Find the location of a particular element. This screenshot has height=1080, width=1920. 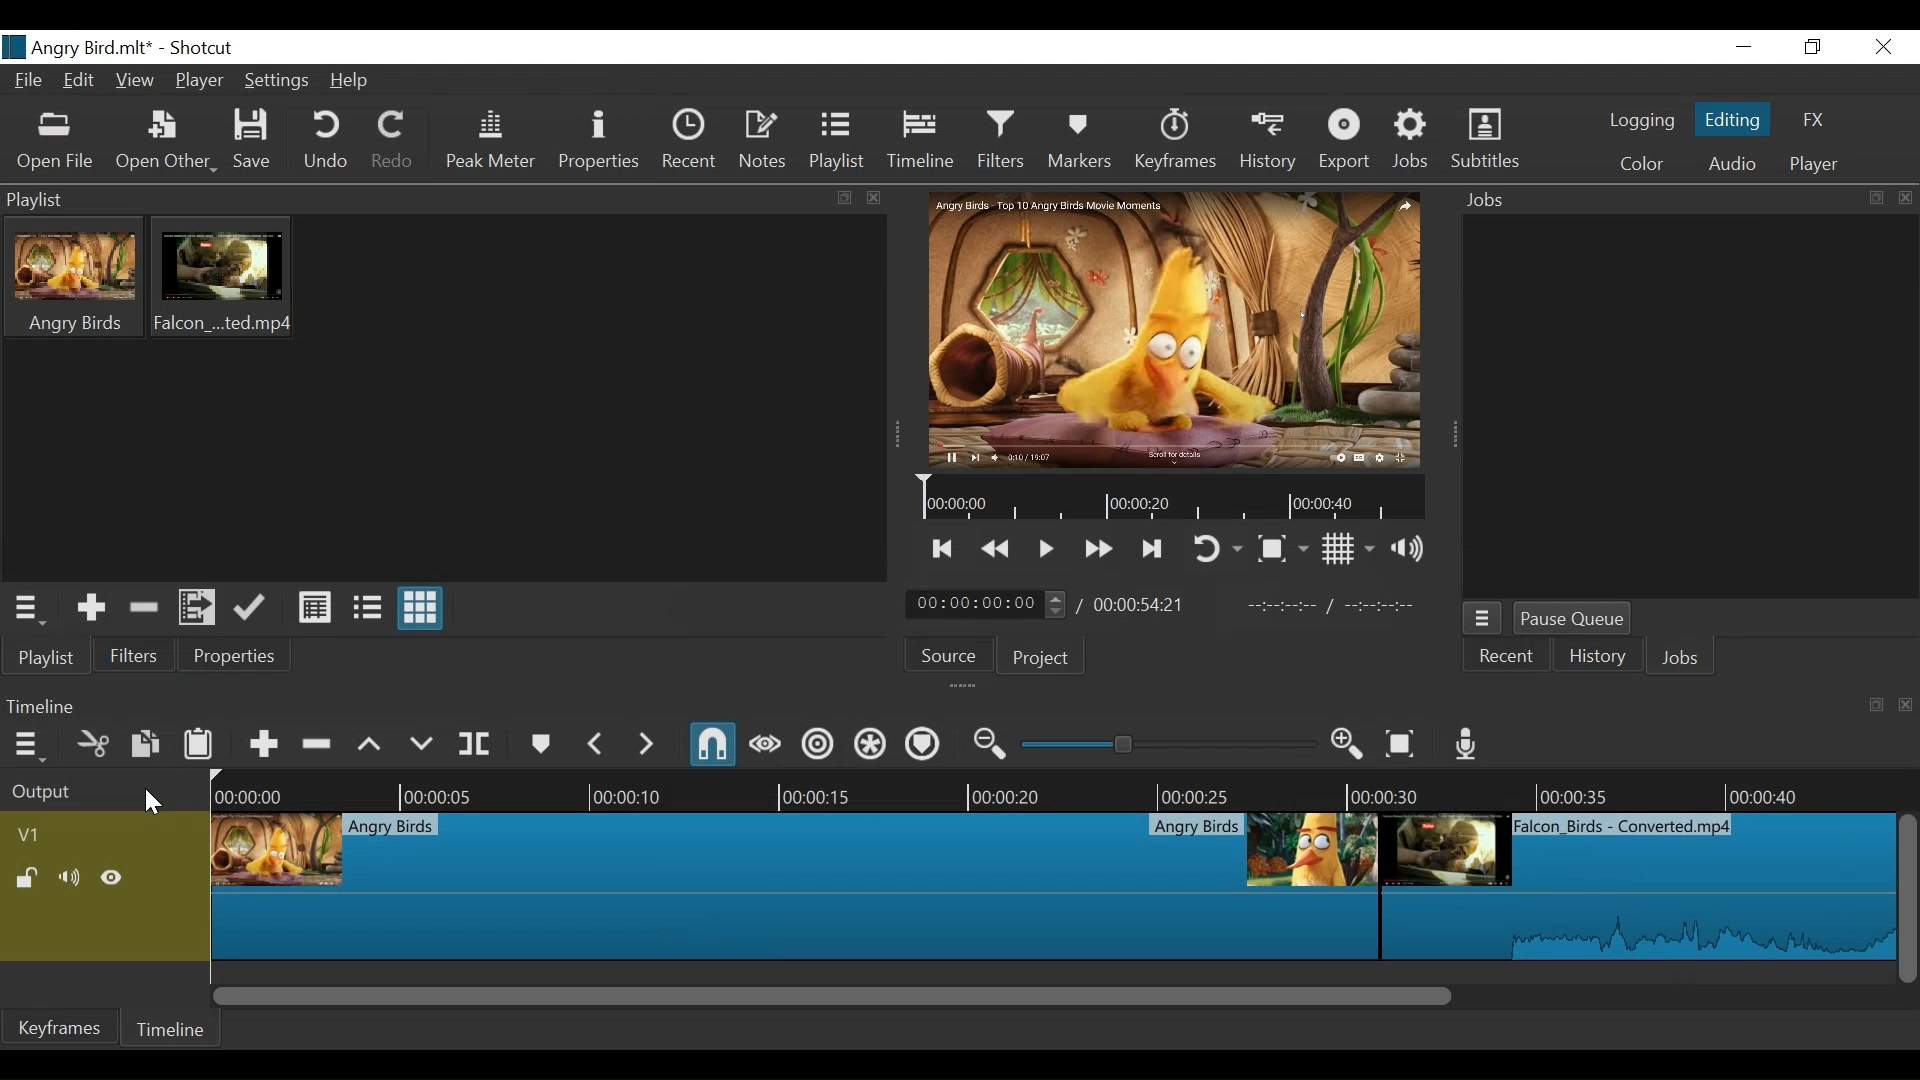

Jobs Panel is located at coordinates (1685, 201).